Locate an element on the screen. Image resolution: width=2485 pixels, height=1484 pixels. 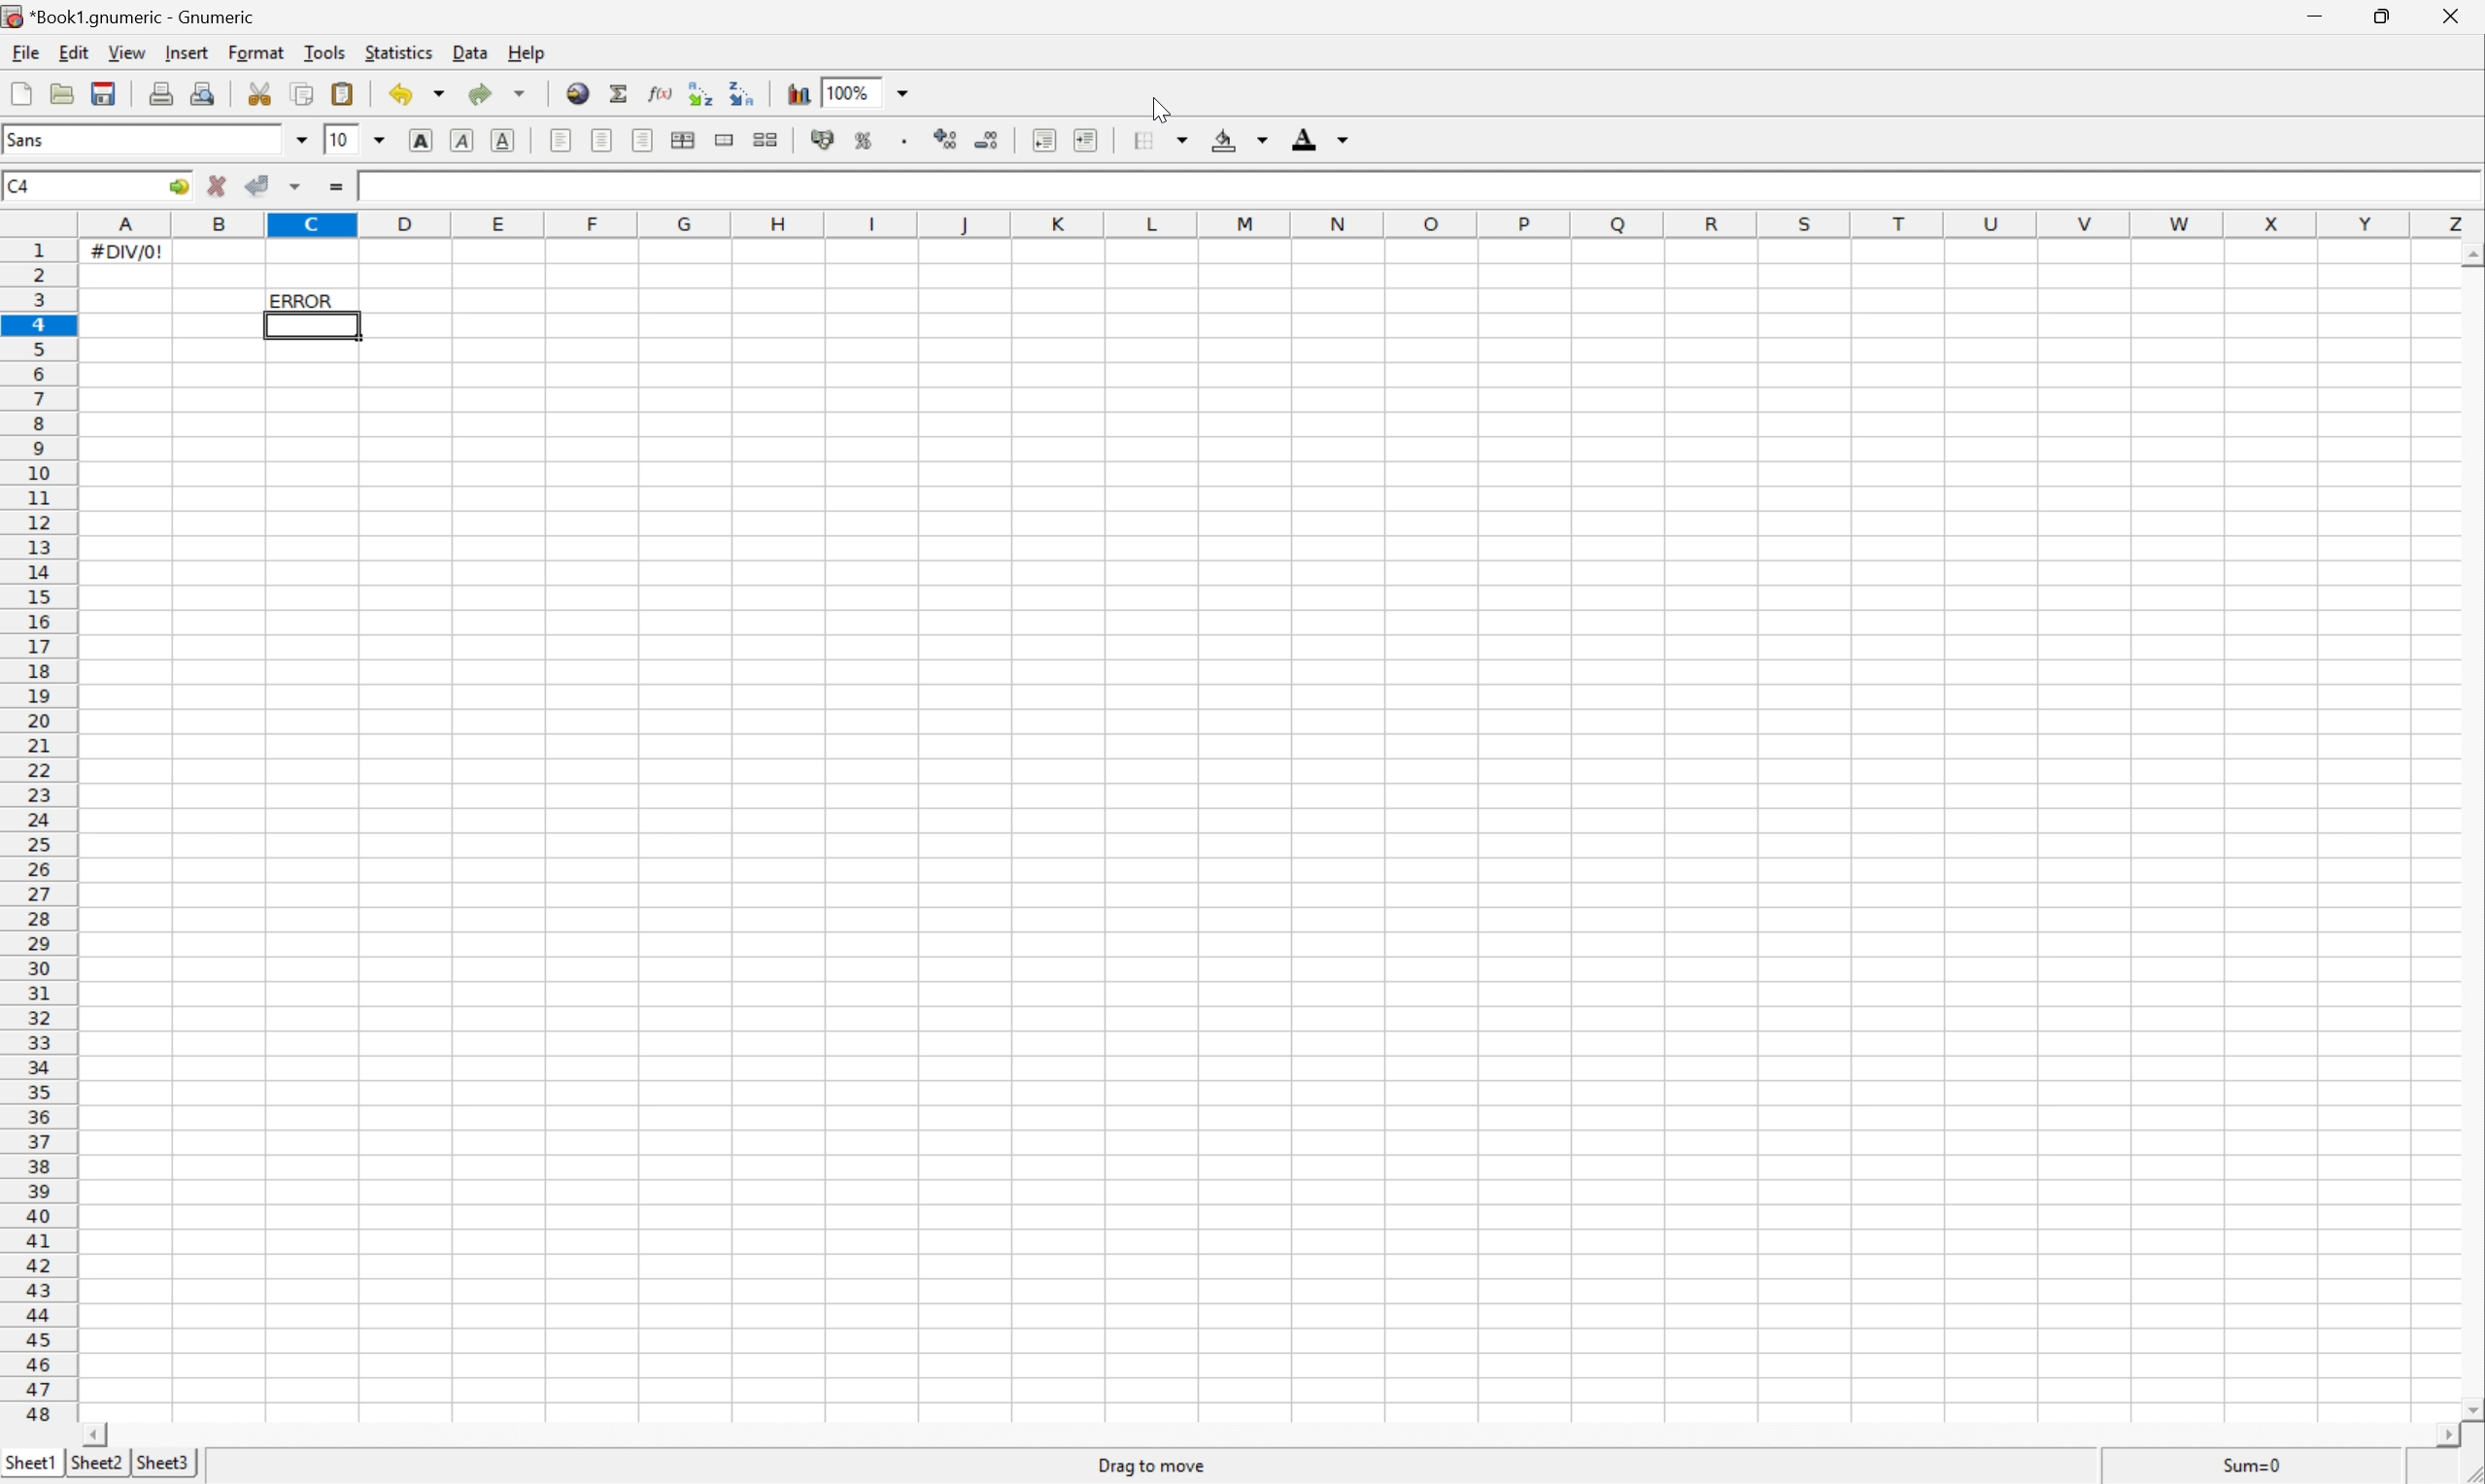
Accept change in multiple cells is located at coordinates (298, 187).